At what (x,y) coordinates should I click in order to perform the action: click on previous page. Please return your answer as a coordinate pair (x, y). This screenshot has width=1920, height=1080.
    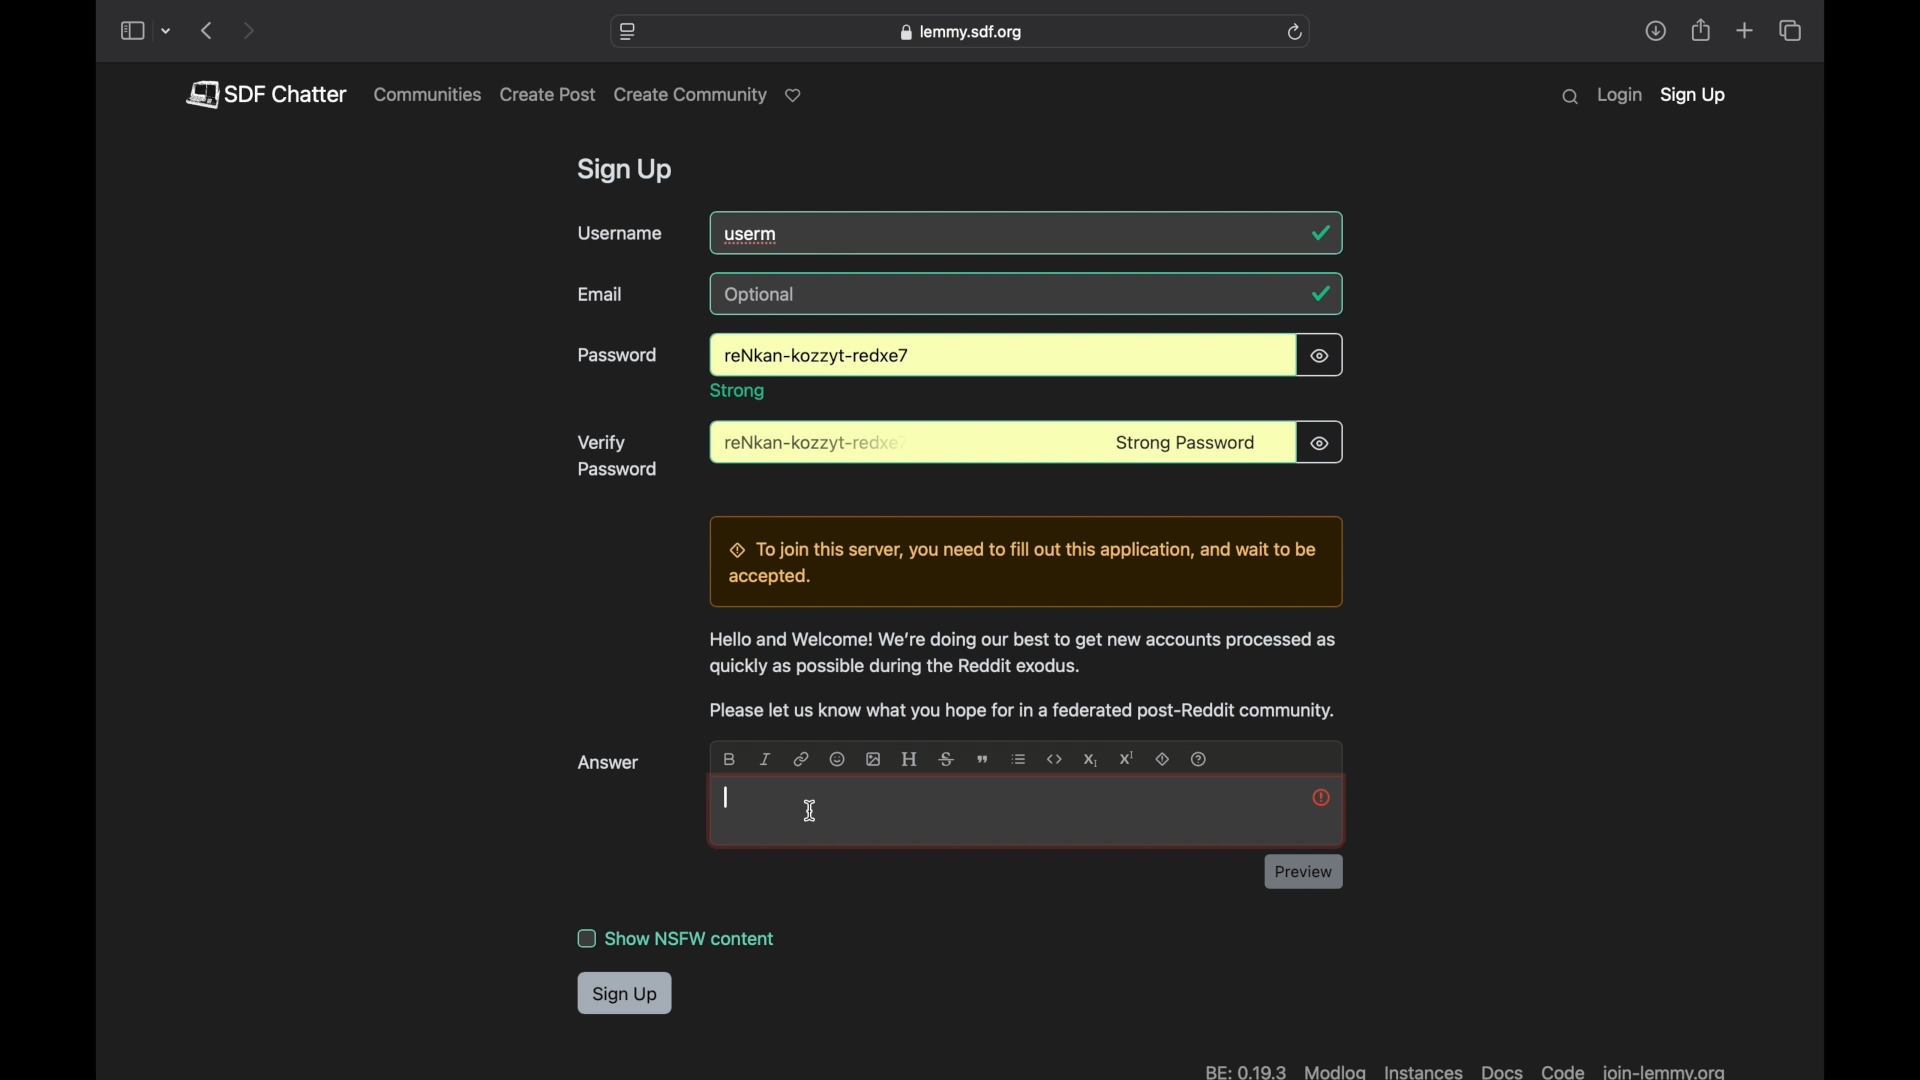
    Looking at the image, I should click on (206, 30).